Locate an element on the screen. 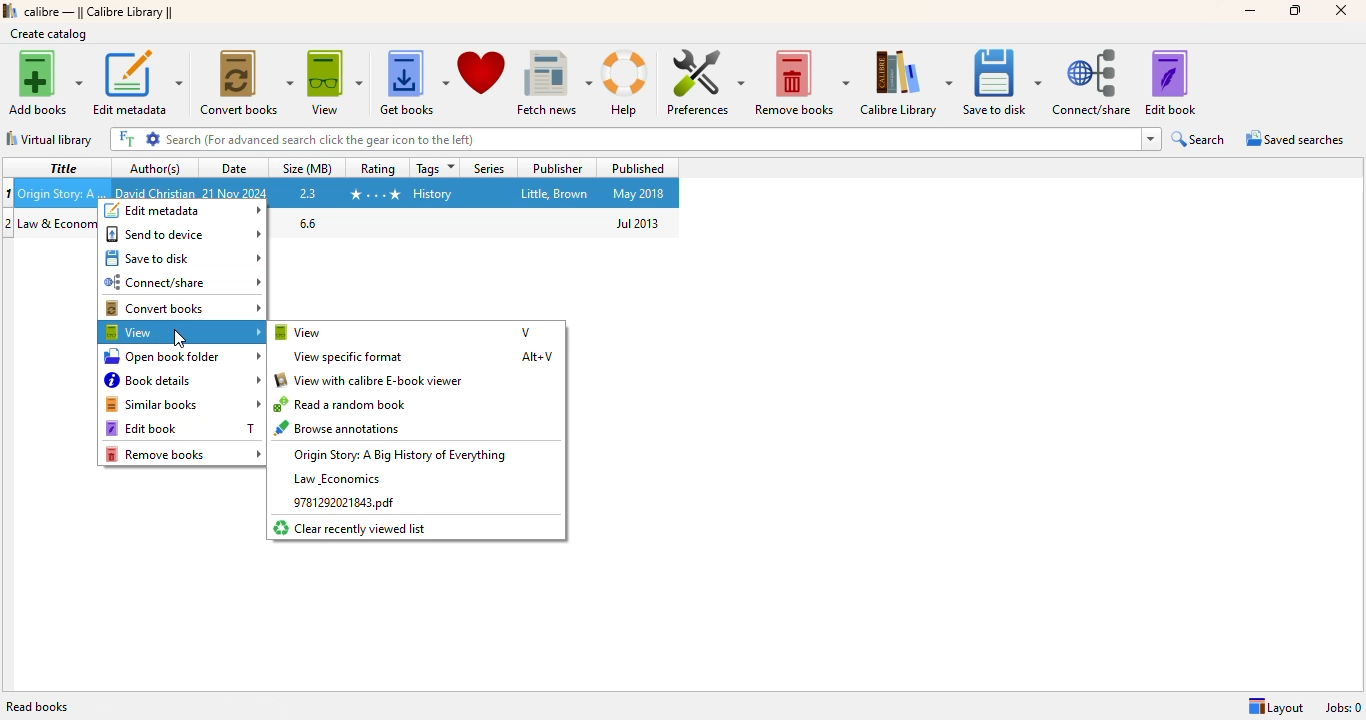  publisher is located at coordinates (557, 168).